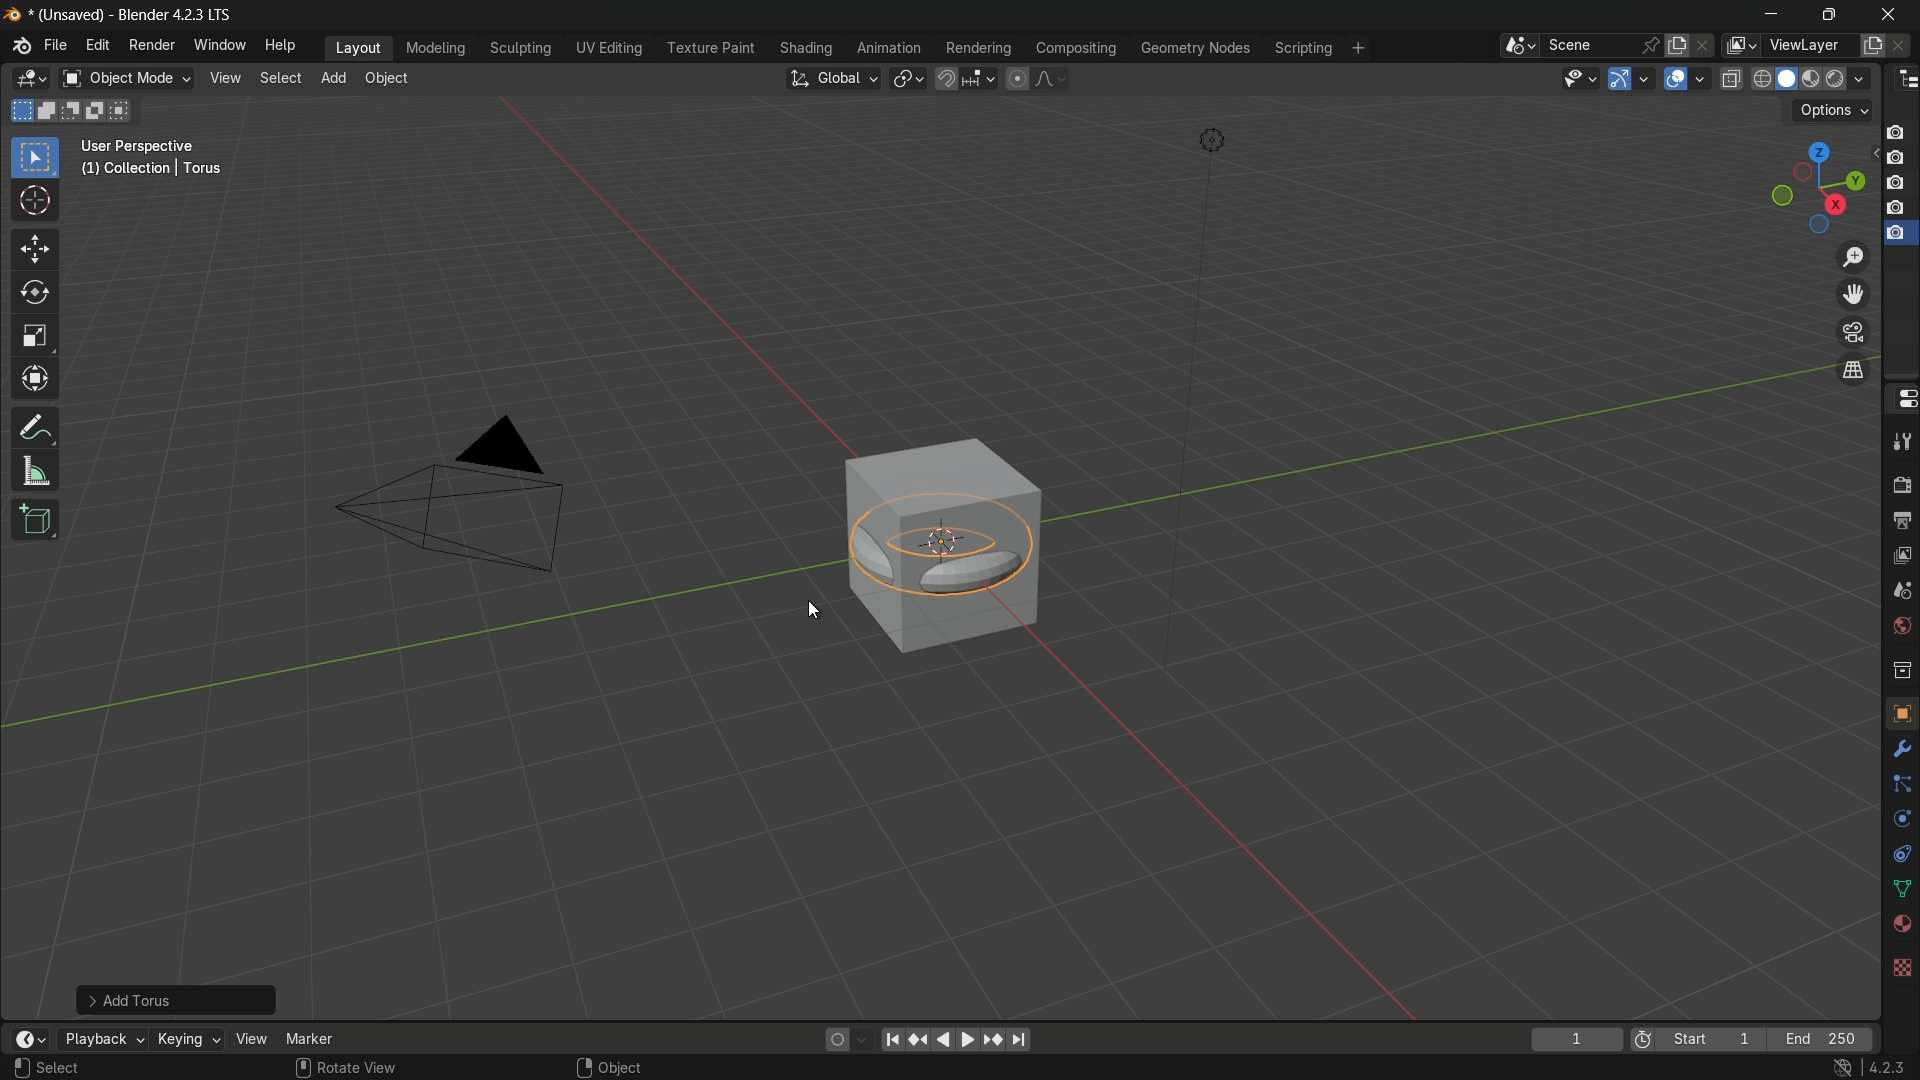 The width and height of the screenshot is (1920, 1080). I want to click on animation, so click(889, 48).